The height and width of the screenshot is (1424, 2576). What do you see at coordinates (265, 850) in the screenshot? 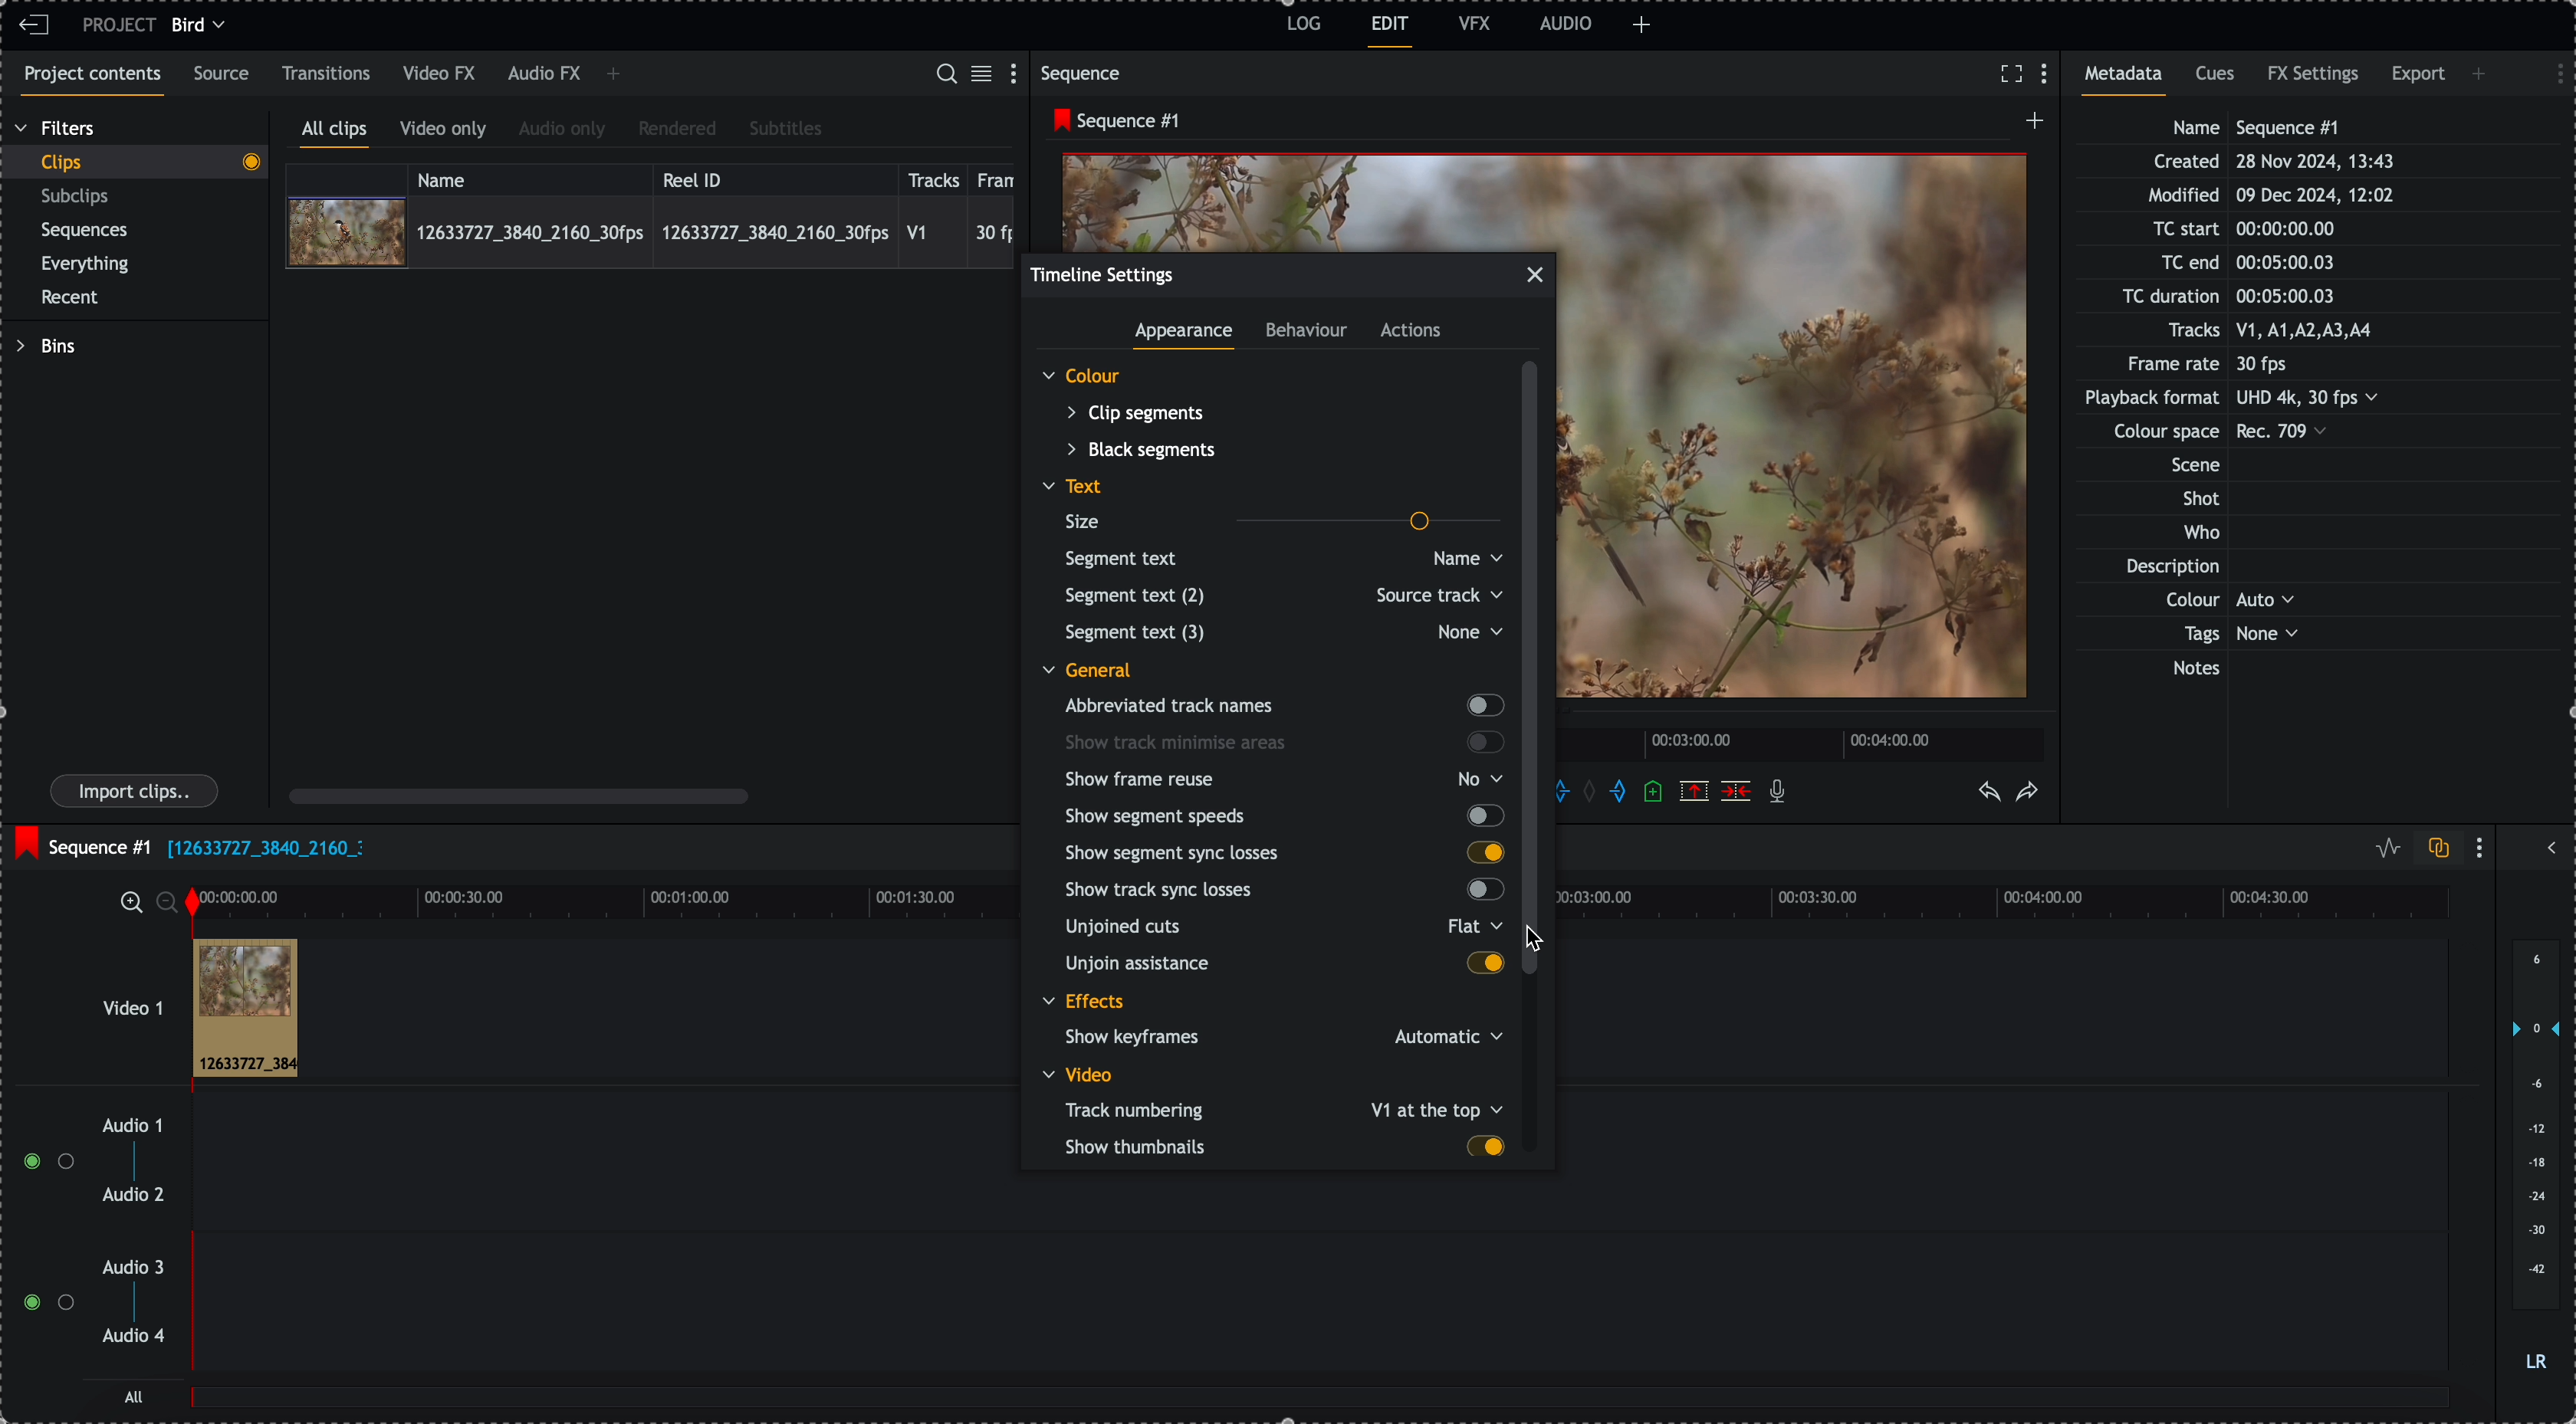
I see `file` at bounding box center [265, 850].